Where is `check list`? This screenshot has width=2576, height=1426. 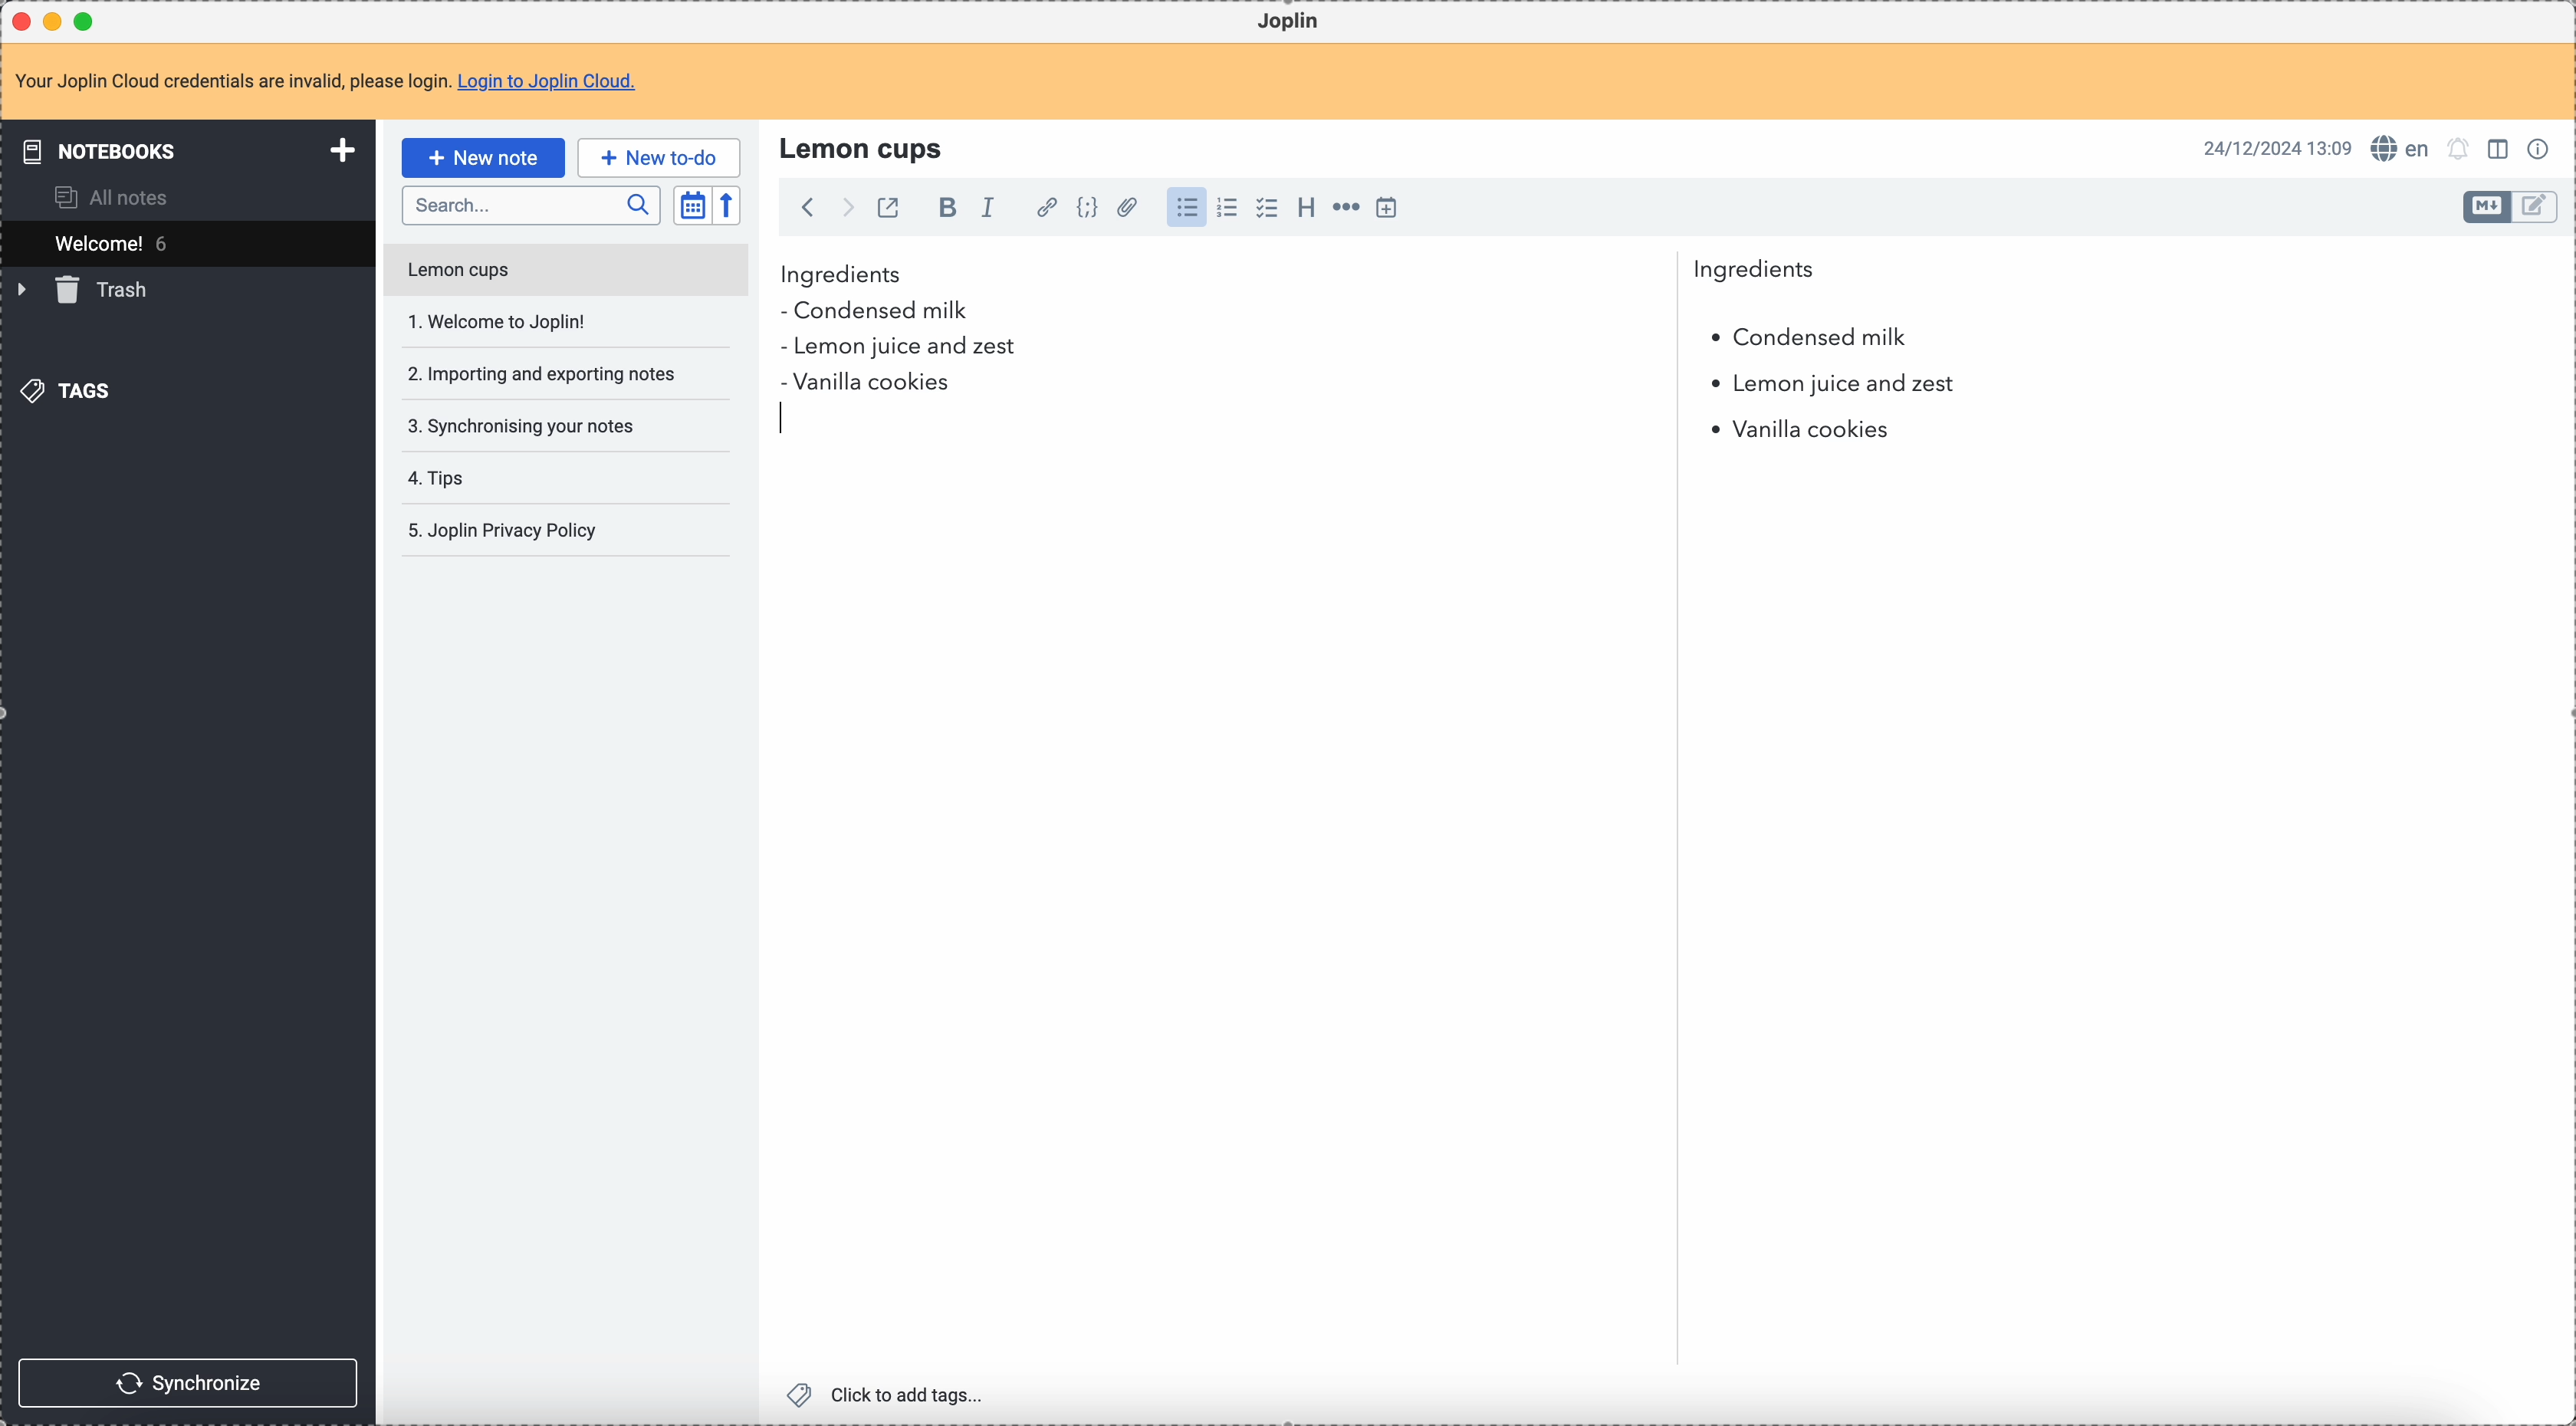
check list is located at coordinates (1266, 208).